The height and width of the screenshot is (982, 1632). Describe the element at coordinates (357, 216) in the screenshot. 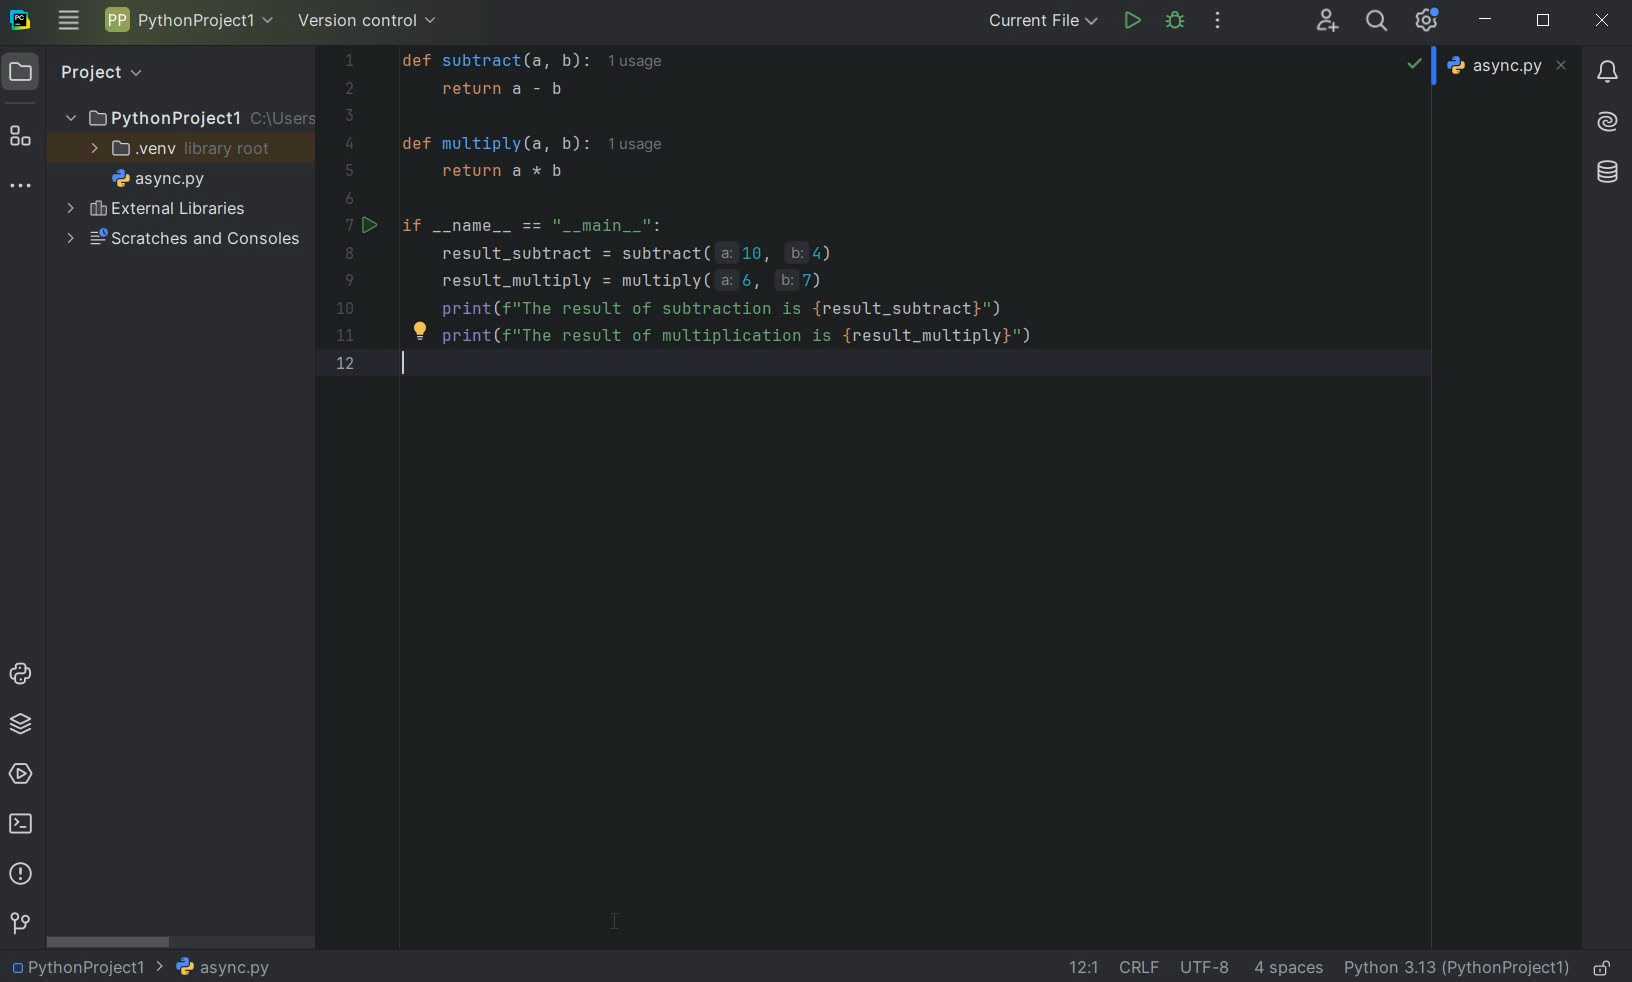

I see `line number` at that location.